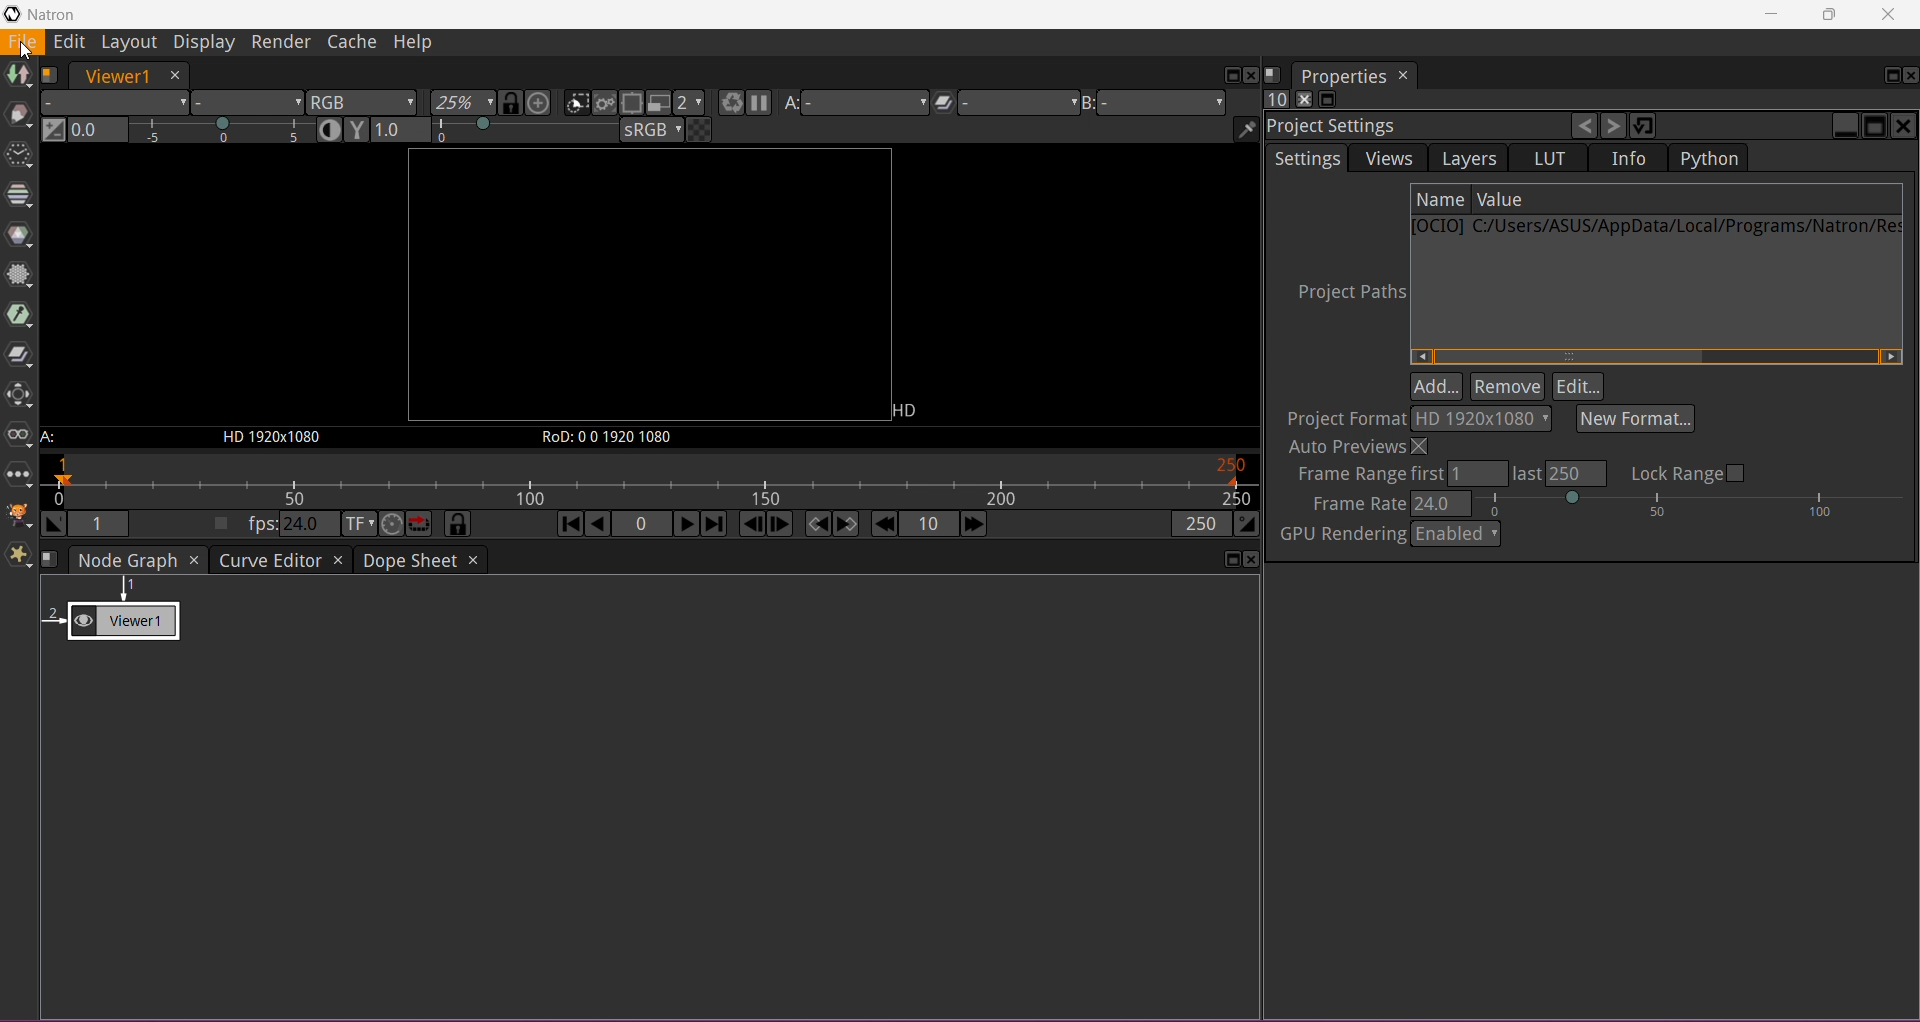  What do you see at coordinates (248, 103) in the screenshot?
I see `Alpha channels` at bounding box center [248, 103].